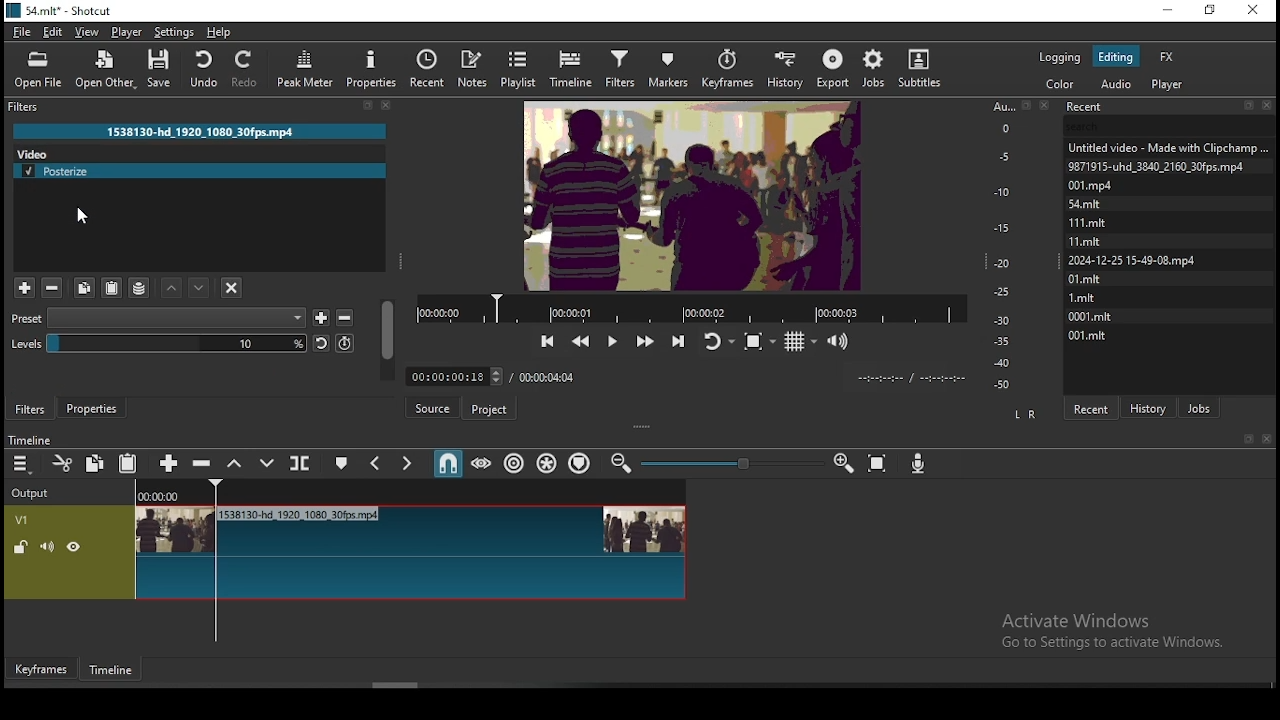 The height and width of the screenshot is (720, 1280). I want to click on ripple all tracks, so click(543, 463).